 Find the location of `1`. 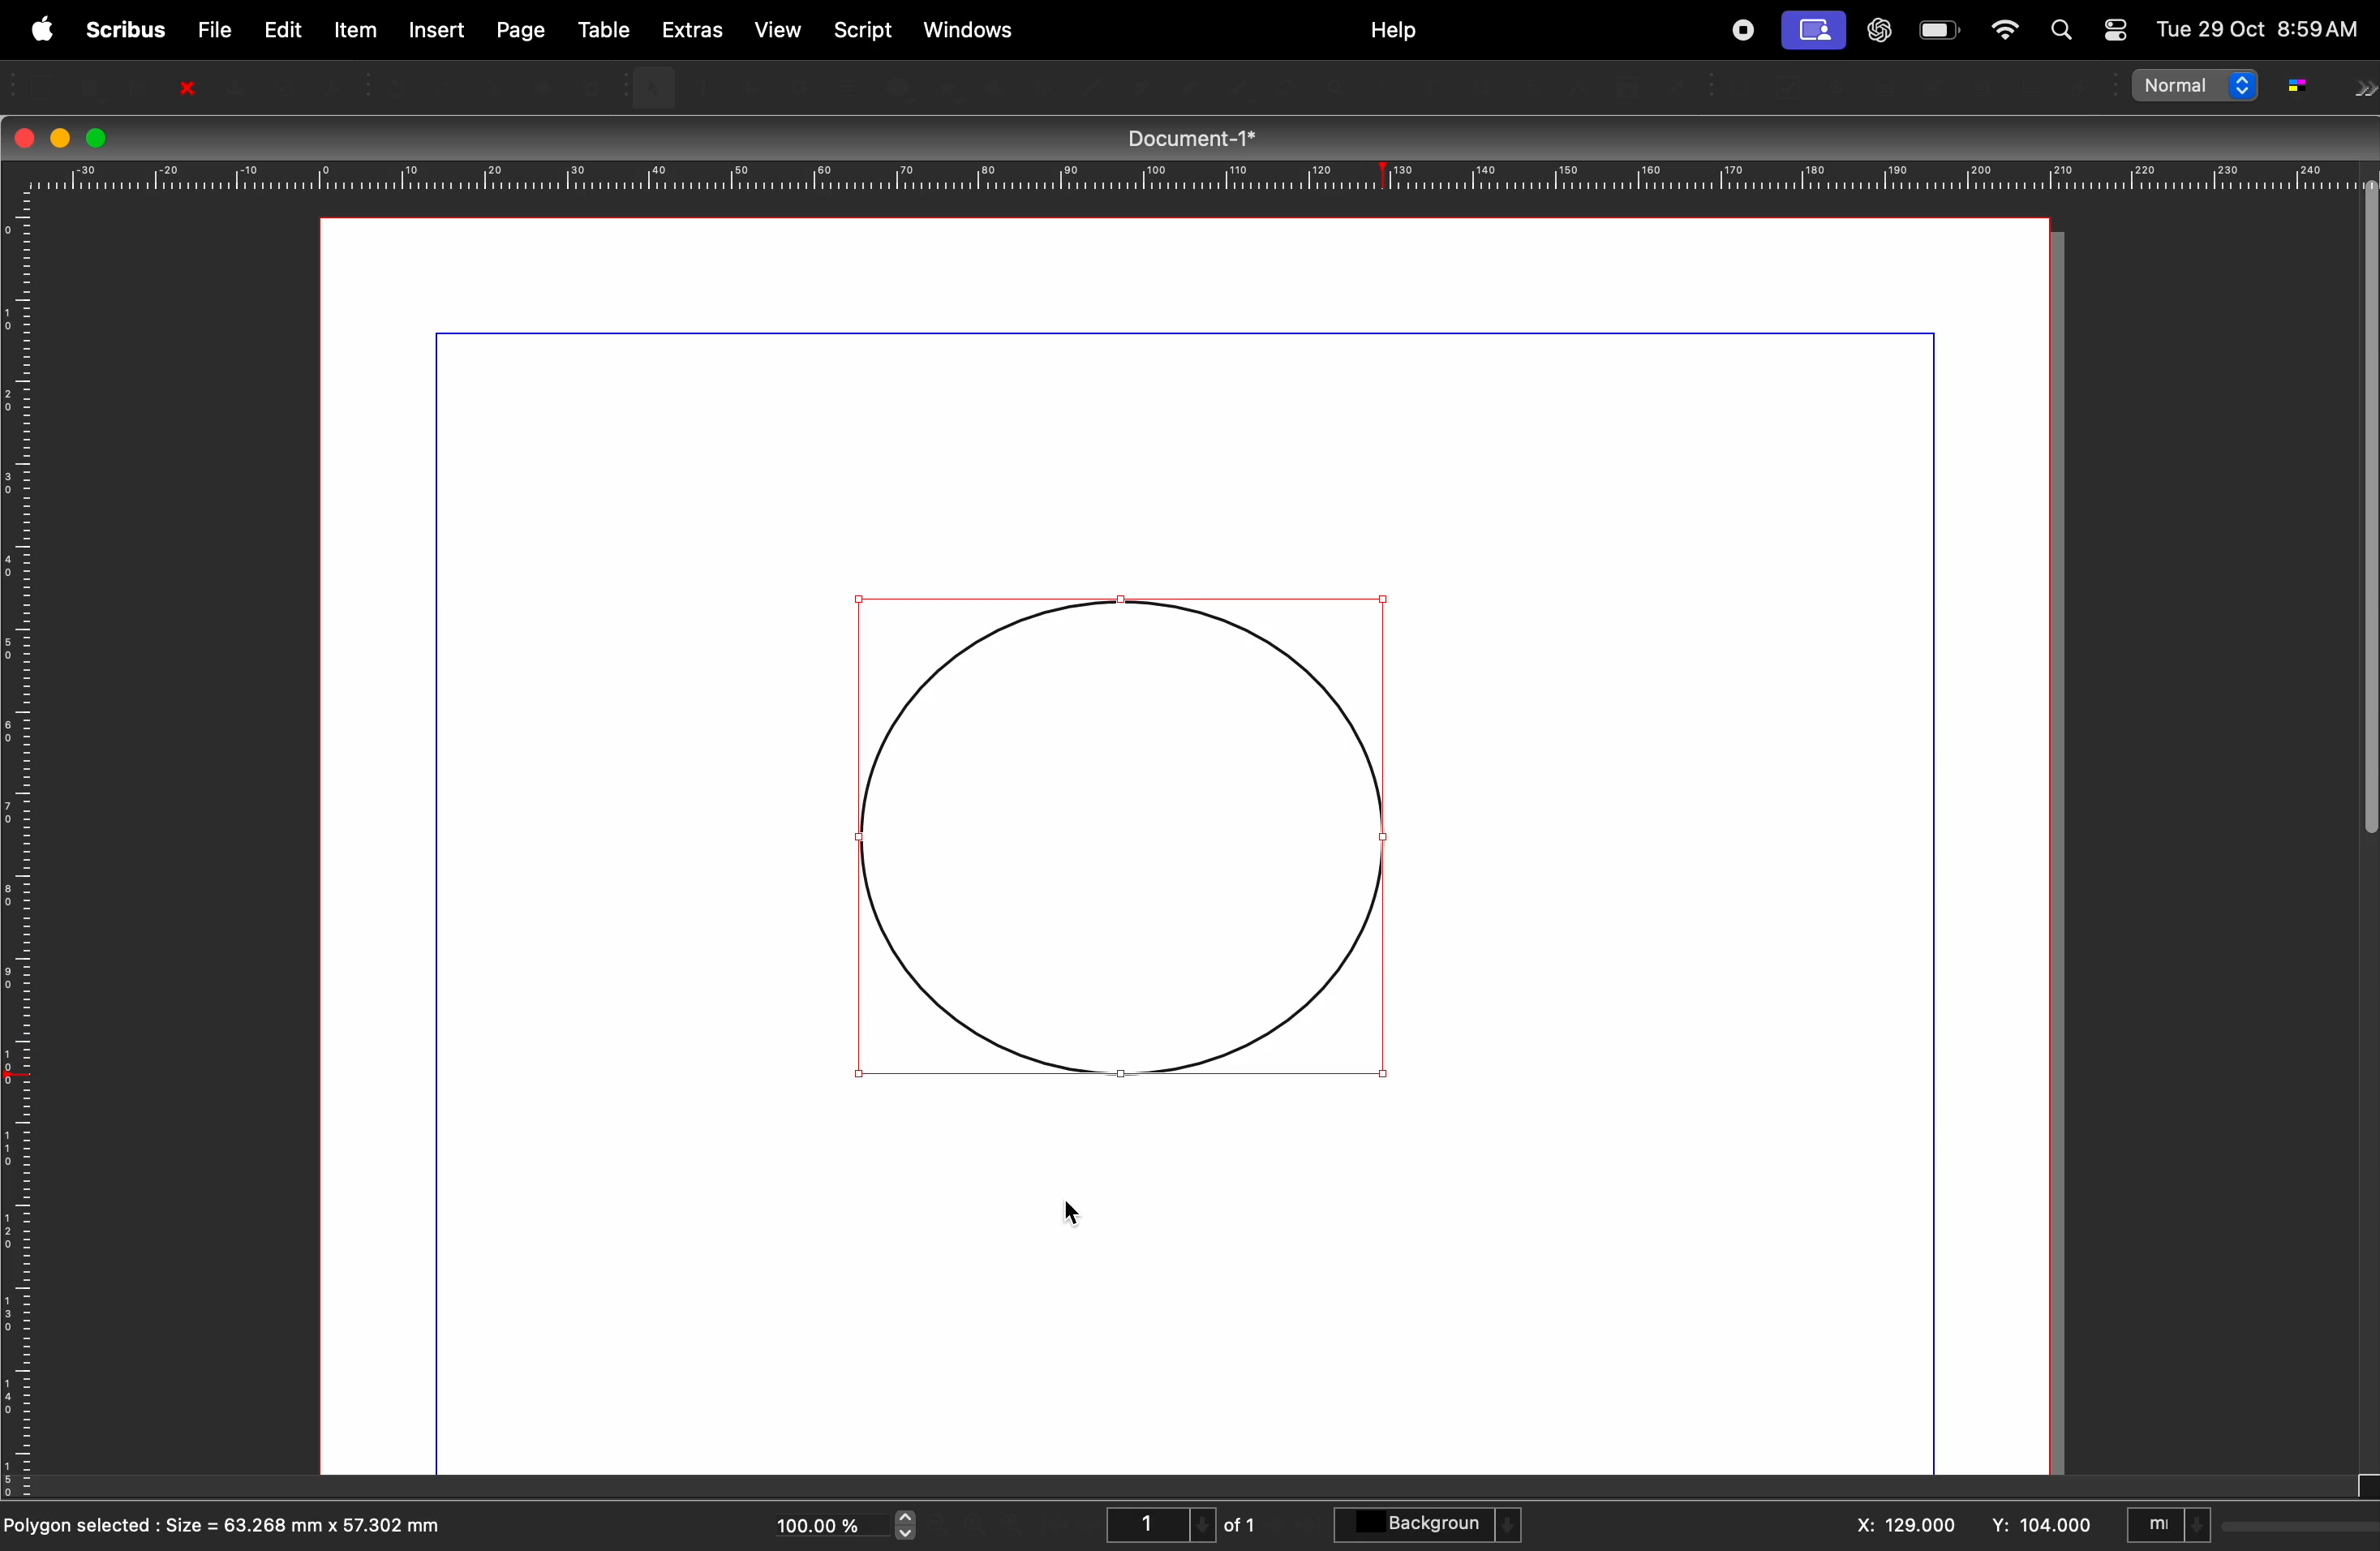

1 is located at coordinates (1155, 1522).